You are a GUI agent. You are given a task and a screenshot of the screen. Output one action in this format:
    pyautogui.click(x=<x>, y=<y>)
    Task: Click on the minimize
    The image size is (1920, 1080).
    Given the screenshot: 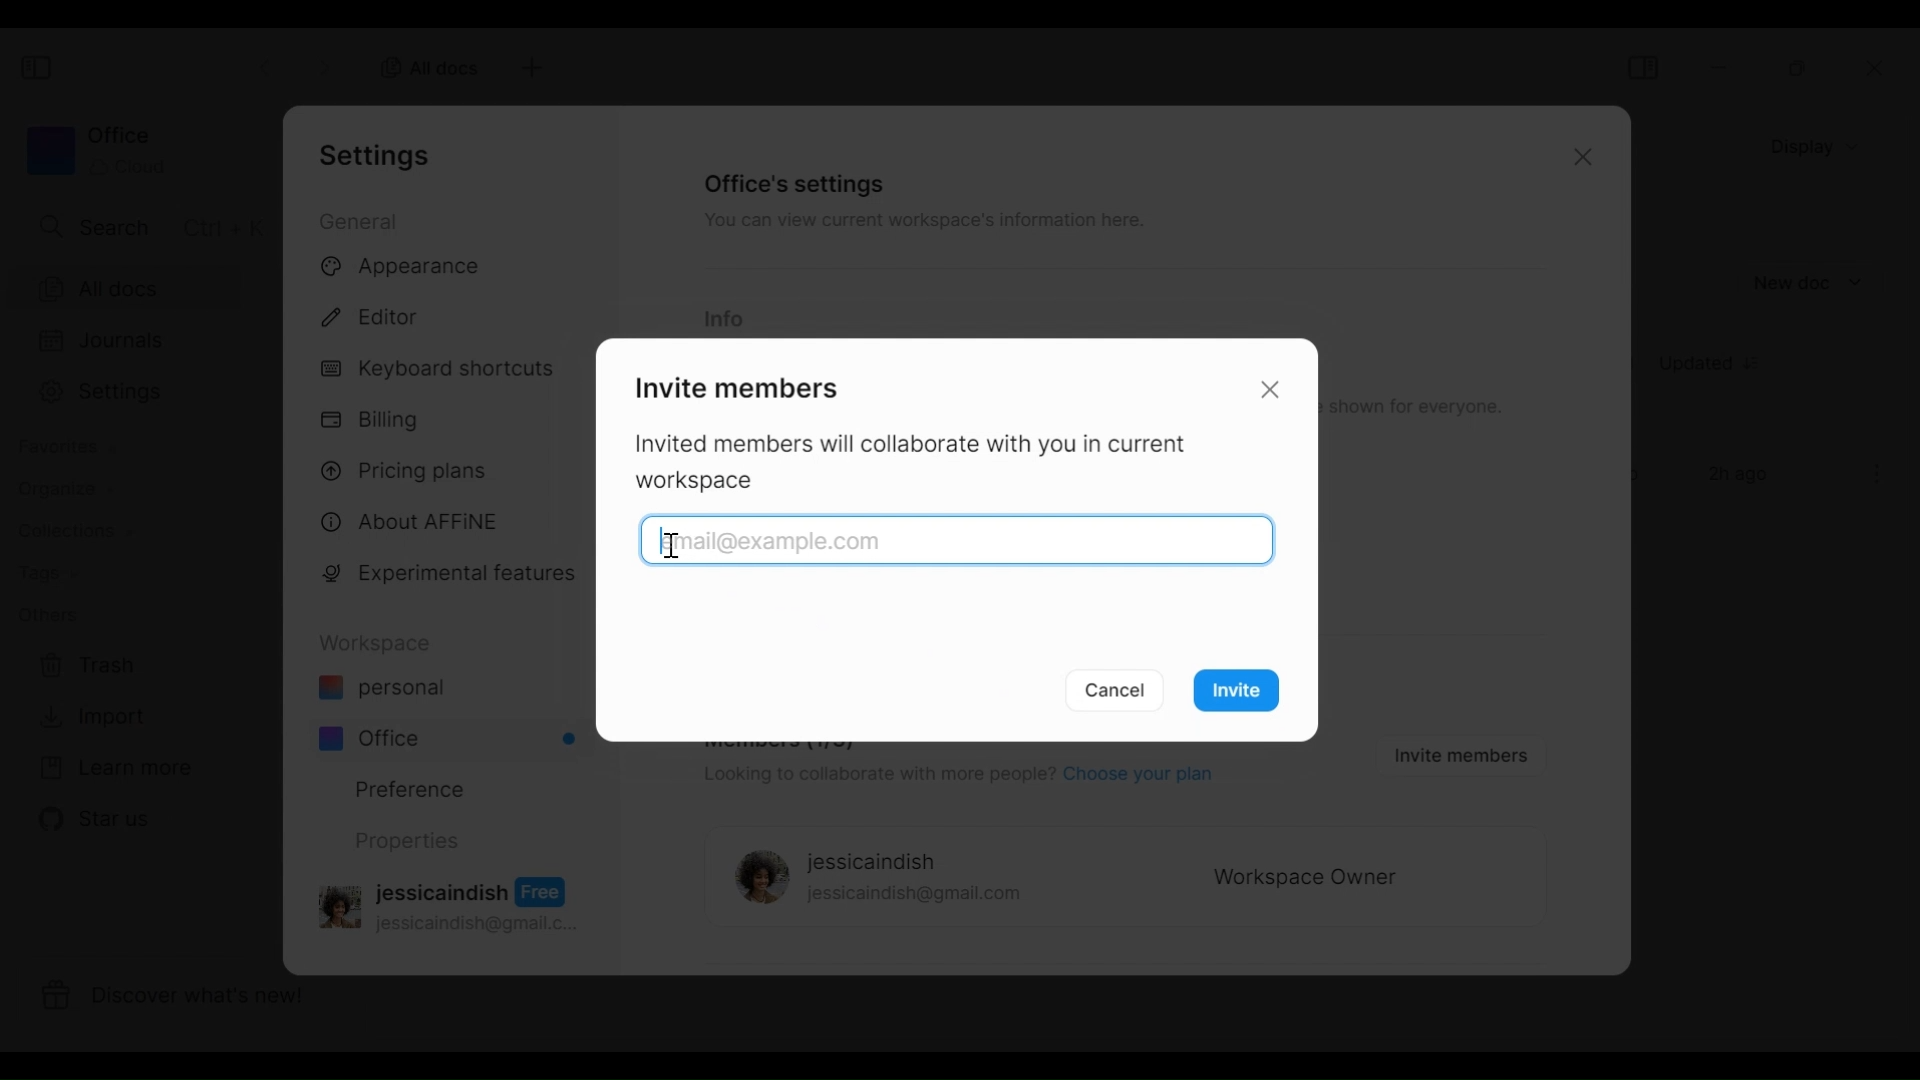 What is the action you would take?
    pyautogui.click(x=1723, y=67)
    